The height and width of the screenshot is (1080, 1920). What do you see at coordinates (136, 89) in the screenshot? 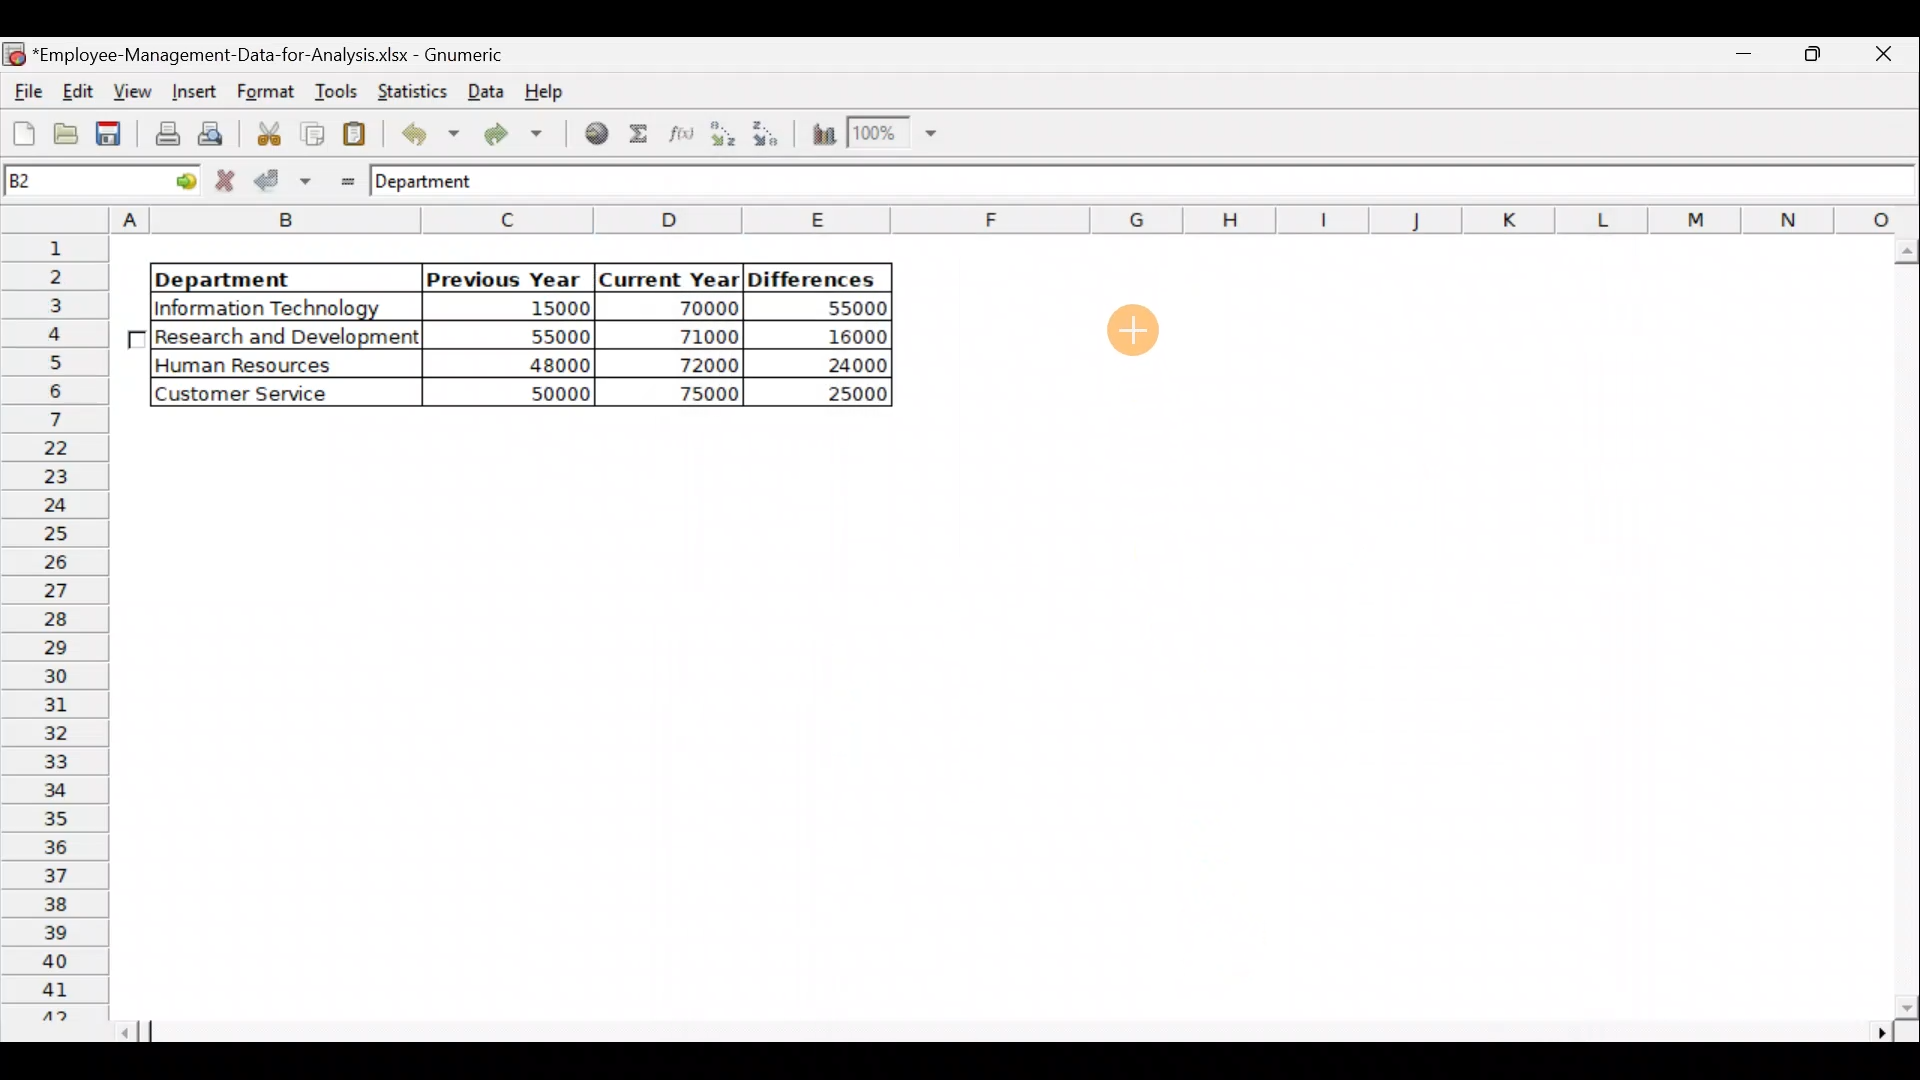
I see `View` at bounding box center [136, 89].